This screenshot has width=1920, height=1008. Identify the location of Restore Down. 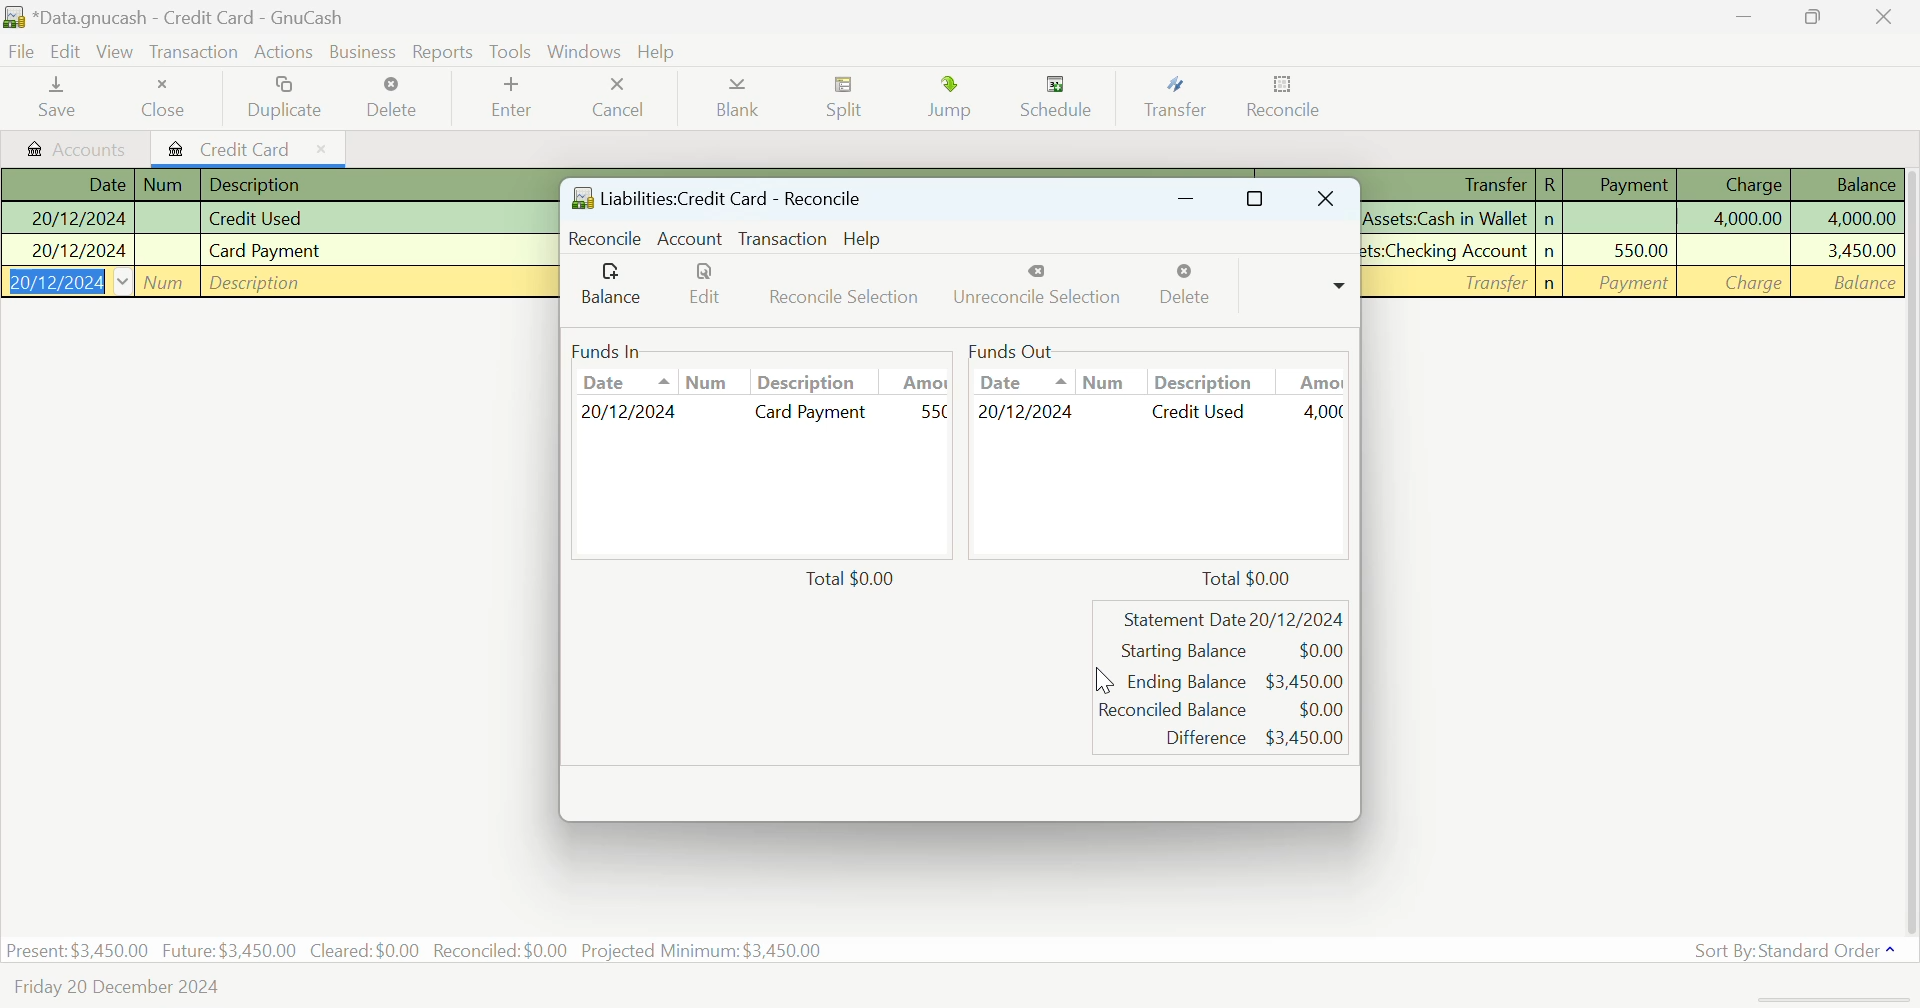
(1746, 17).